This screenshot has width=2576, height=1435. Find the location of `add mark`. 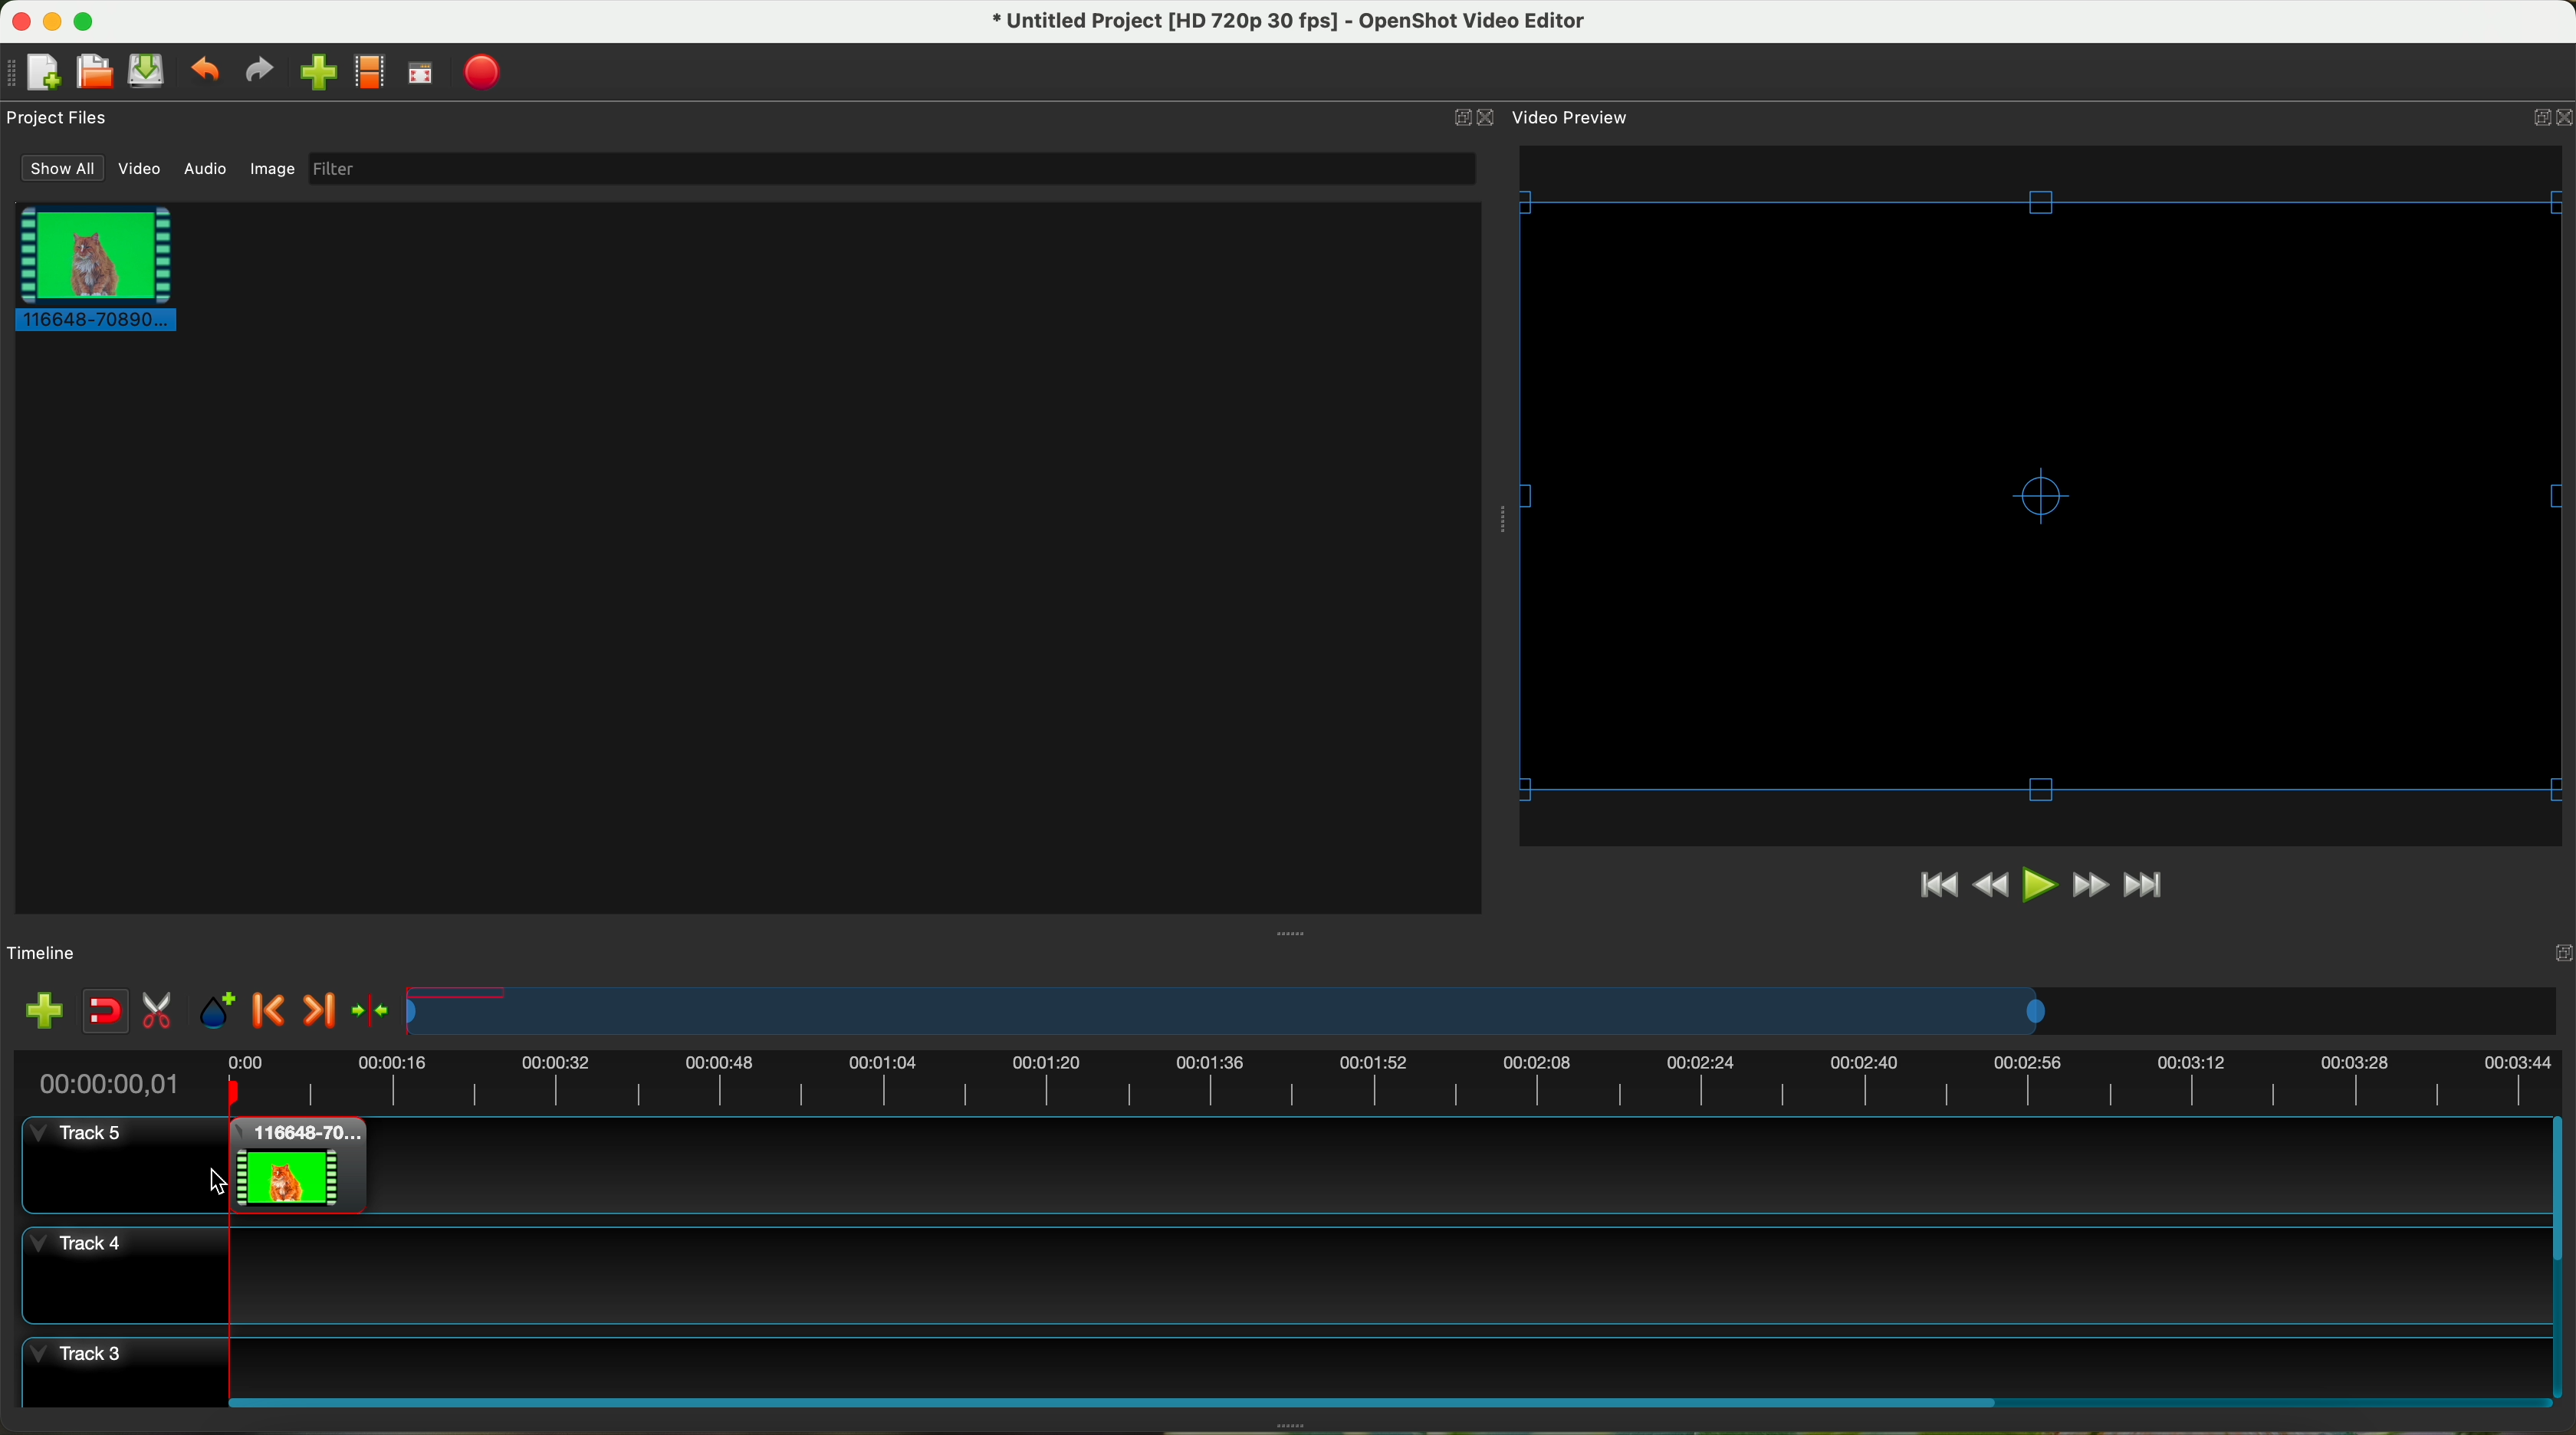

add mark is located at coordinates (217, 1011).